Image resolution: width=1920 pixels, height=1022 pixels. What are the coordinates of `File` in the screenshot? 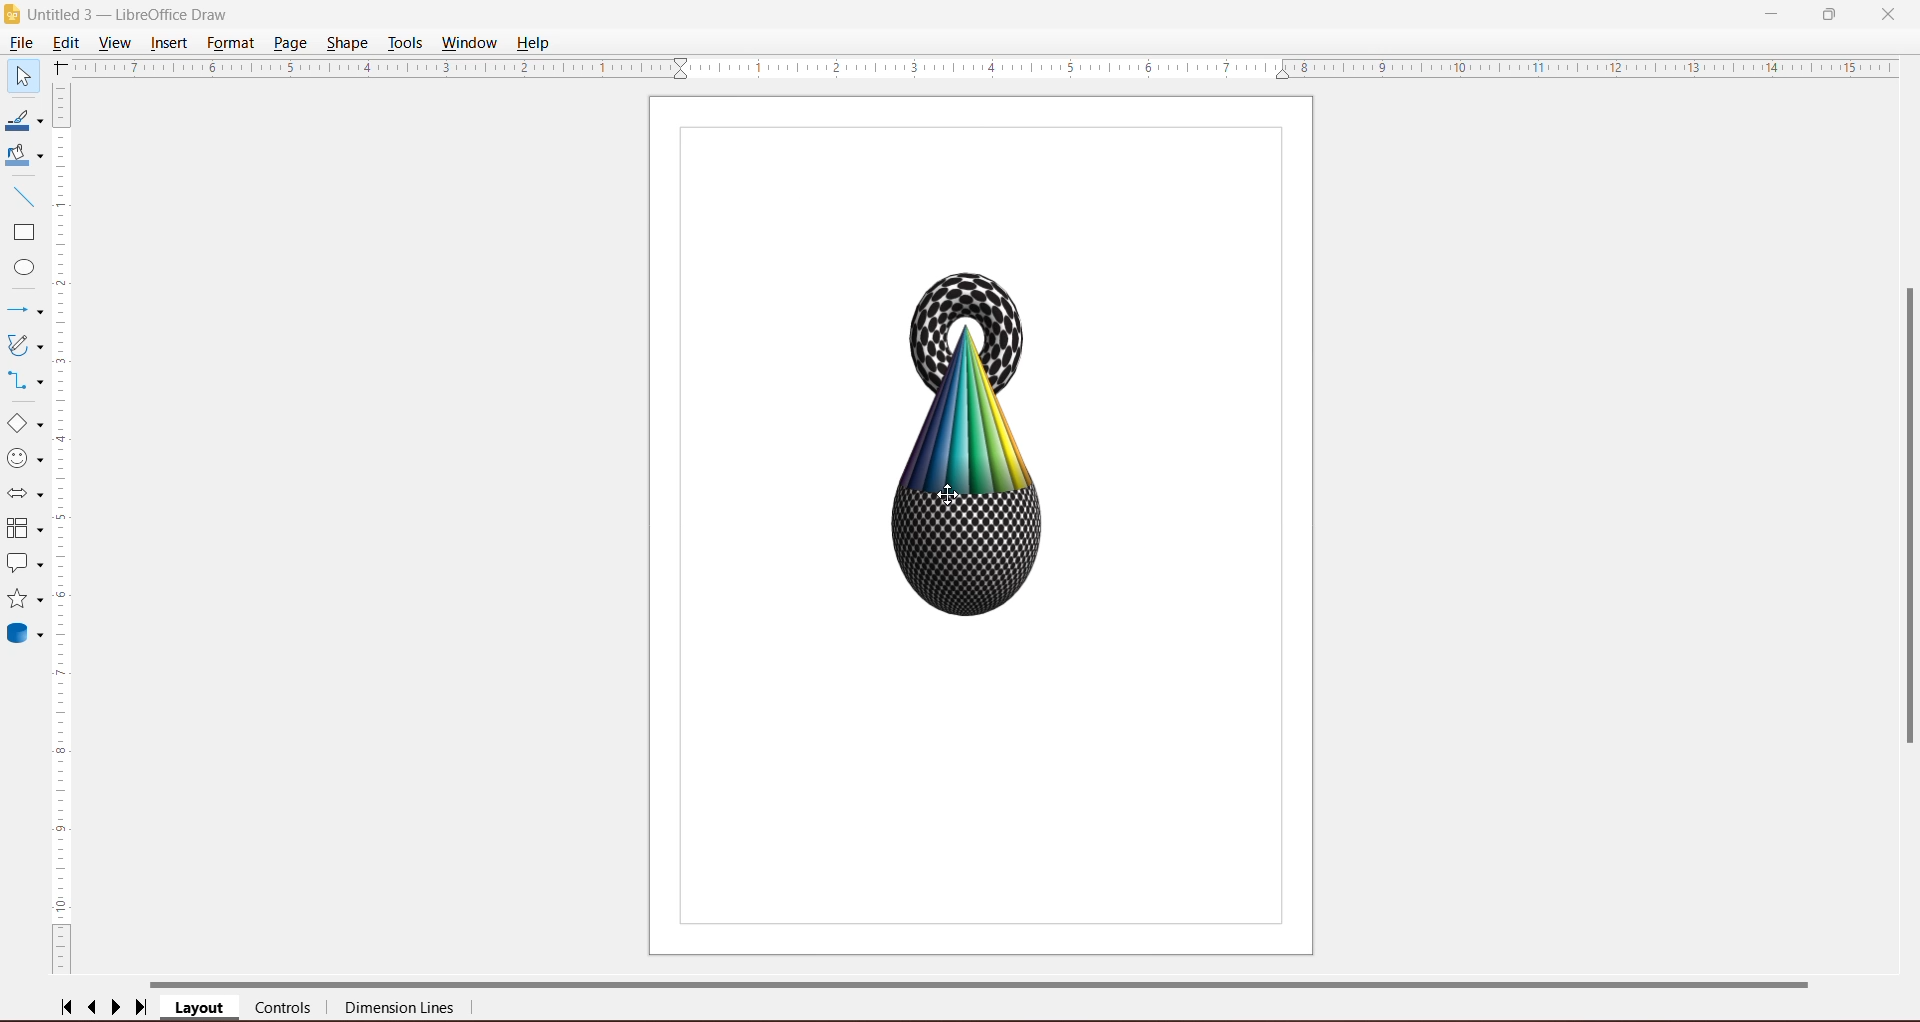 It's located at (23, 43).